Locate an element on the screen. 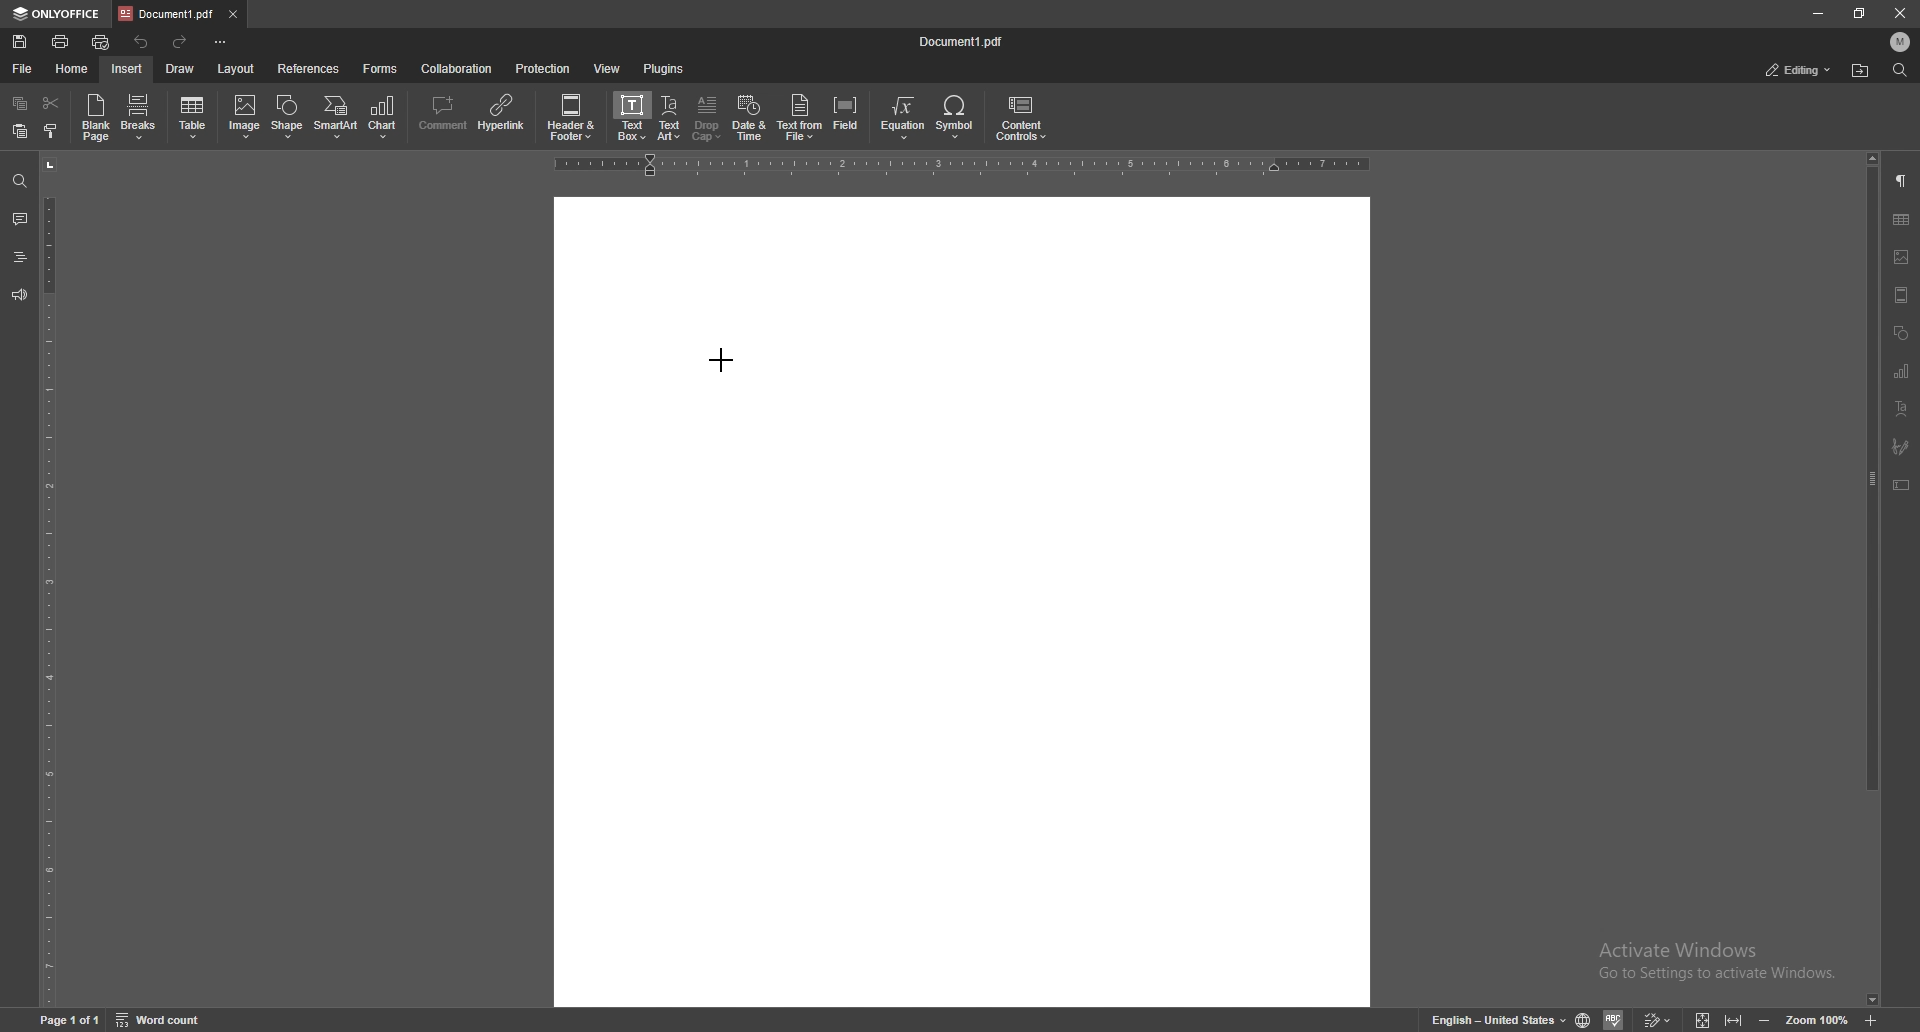 The image size is (1920, 1032). onlyoffice is located at coordinates (57, 15).